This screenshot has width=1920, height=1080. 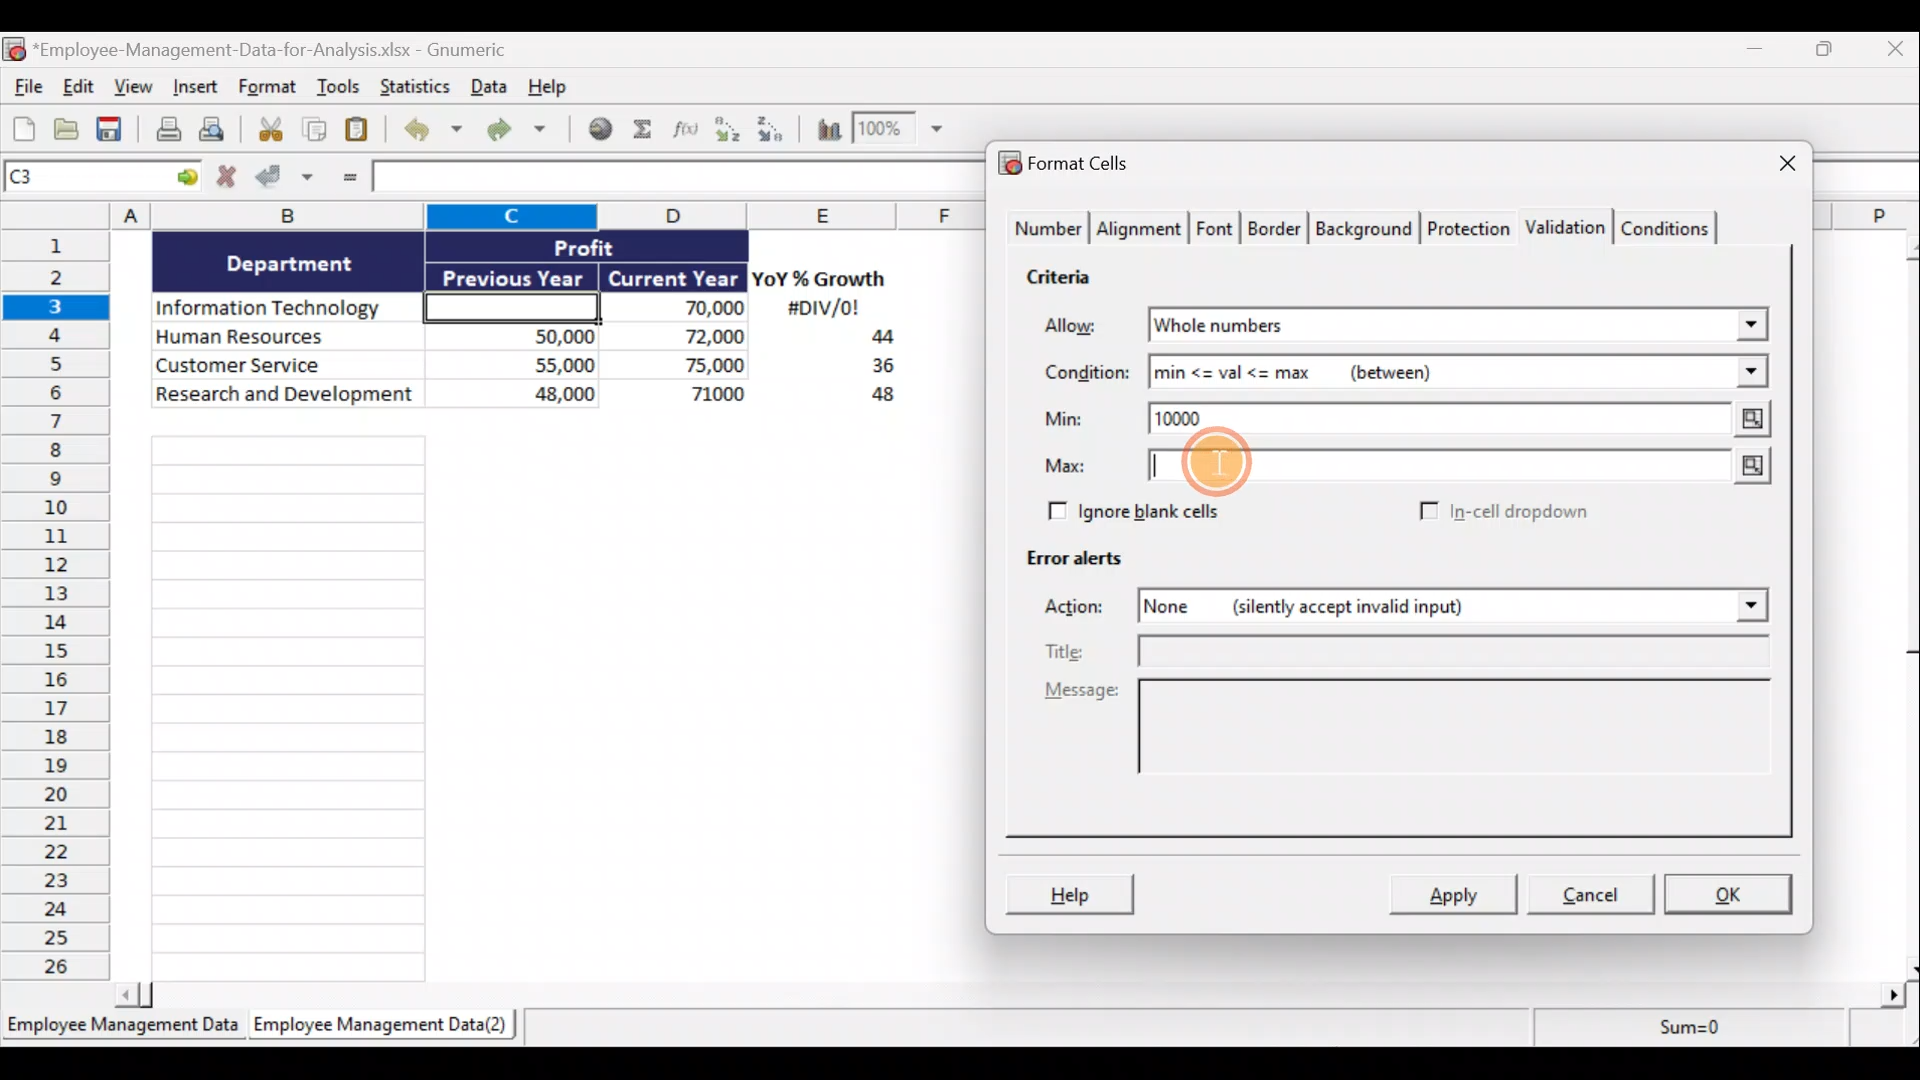 What do you see at coordinates (268, 90) in the screenshot?
I see `Format` at bounding box center [268, 90].